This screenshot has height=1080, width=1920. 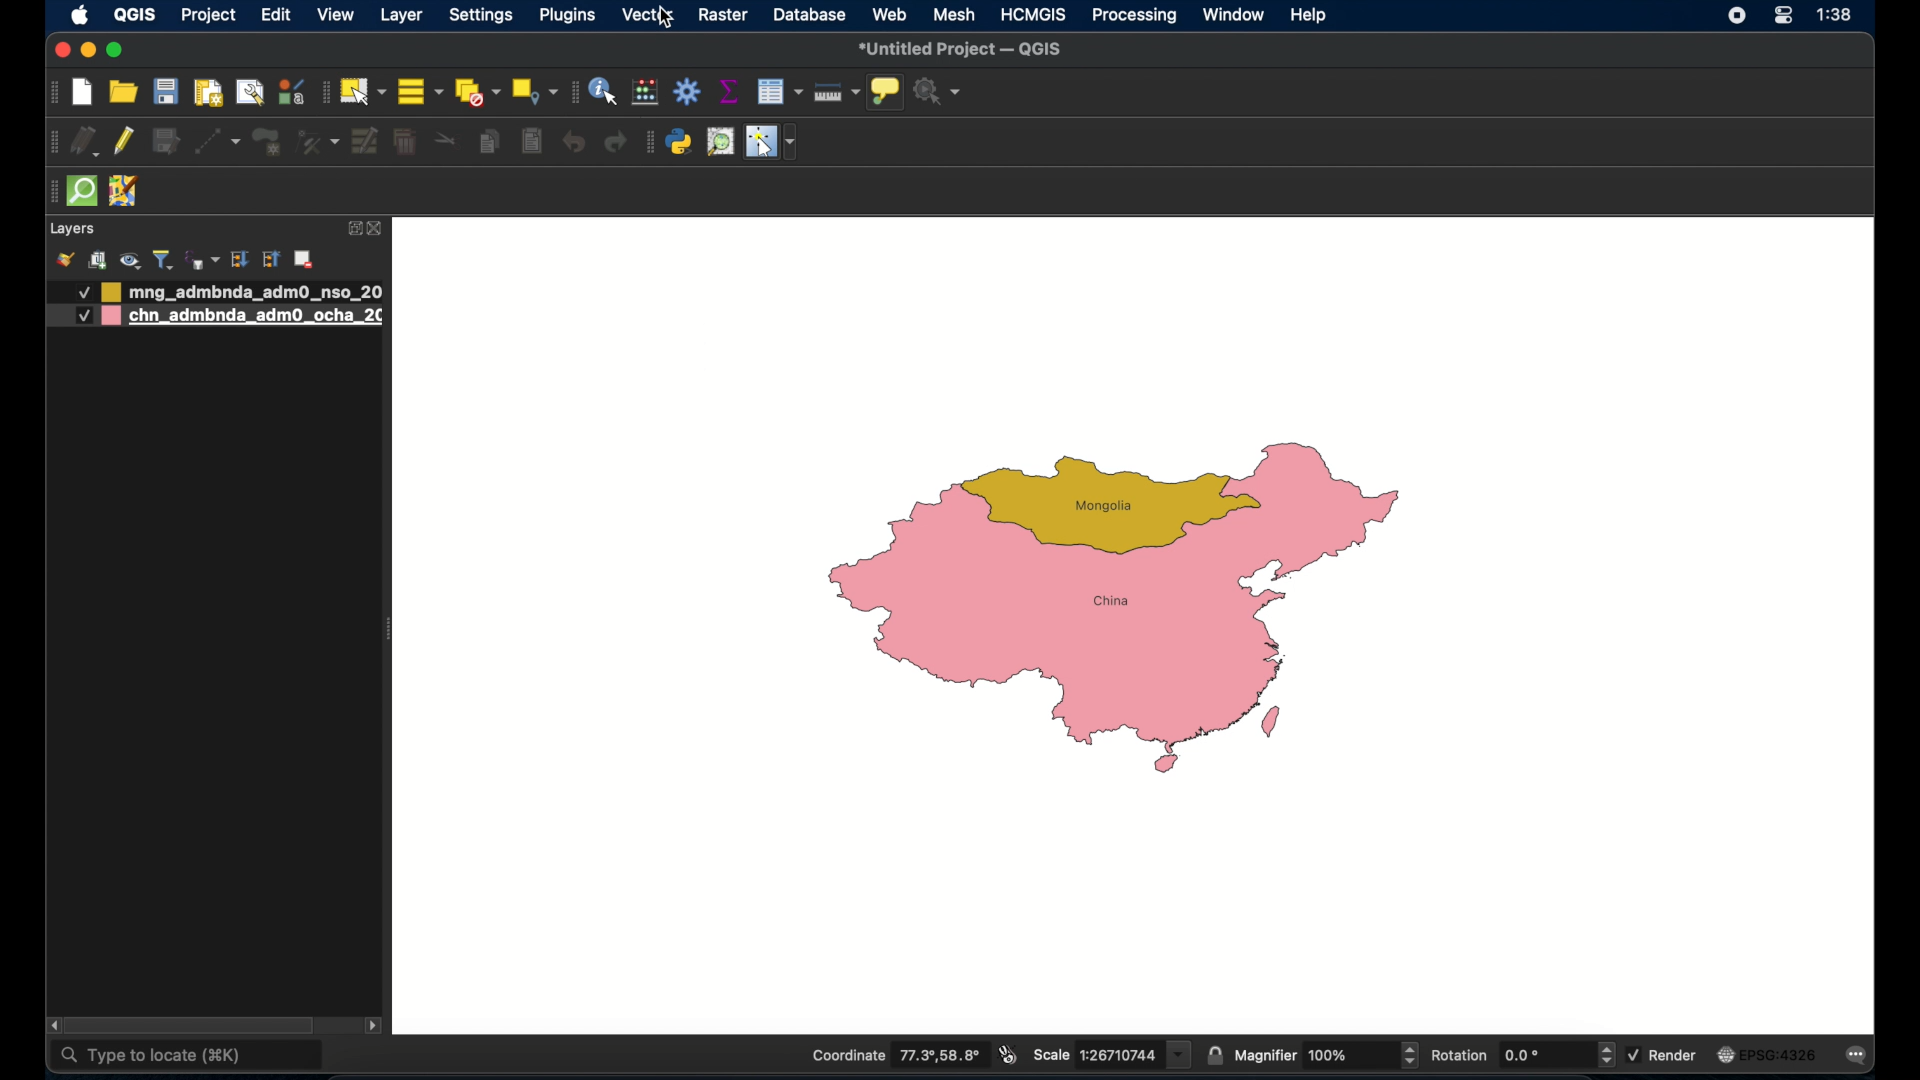 I want to click on apple icon, so click(x=79, y=15).